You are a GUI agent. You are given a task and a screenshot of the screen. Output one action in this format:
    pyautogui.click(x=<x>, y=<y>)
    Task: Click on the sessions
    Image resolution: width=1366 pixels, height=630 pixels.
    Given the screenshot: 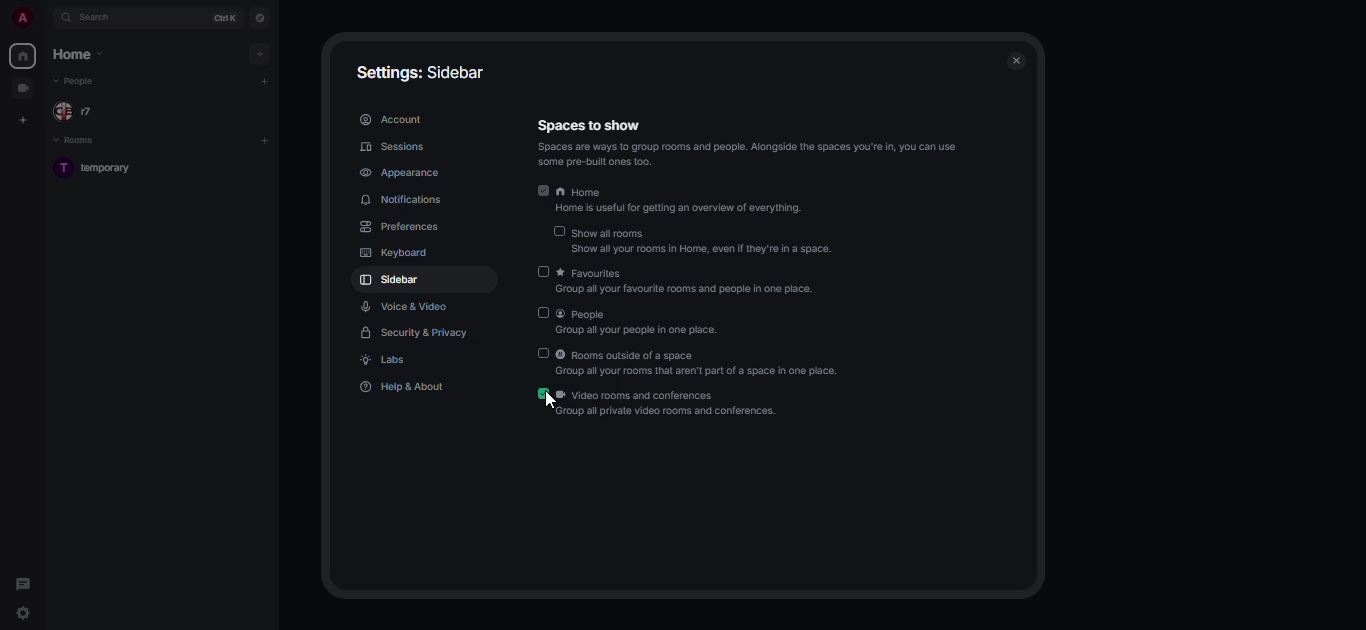 What is the action you would take?
    pyautogui.click(x=395, y=146)
    